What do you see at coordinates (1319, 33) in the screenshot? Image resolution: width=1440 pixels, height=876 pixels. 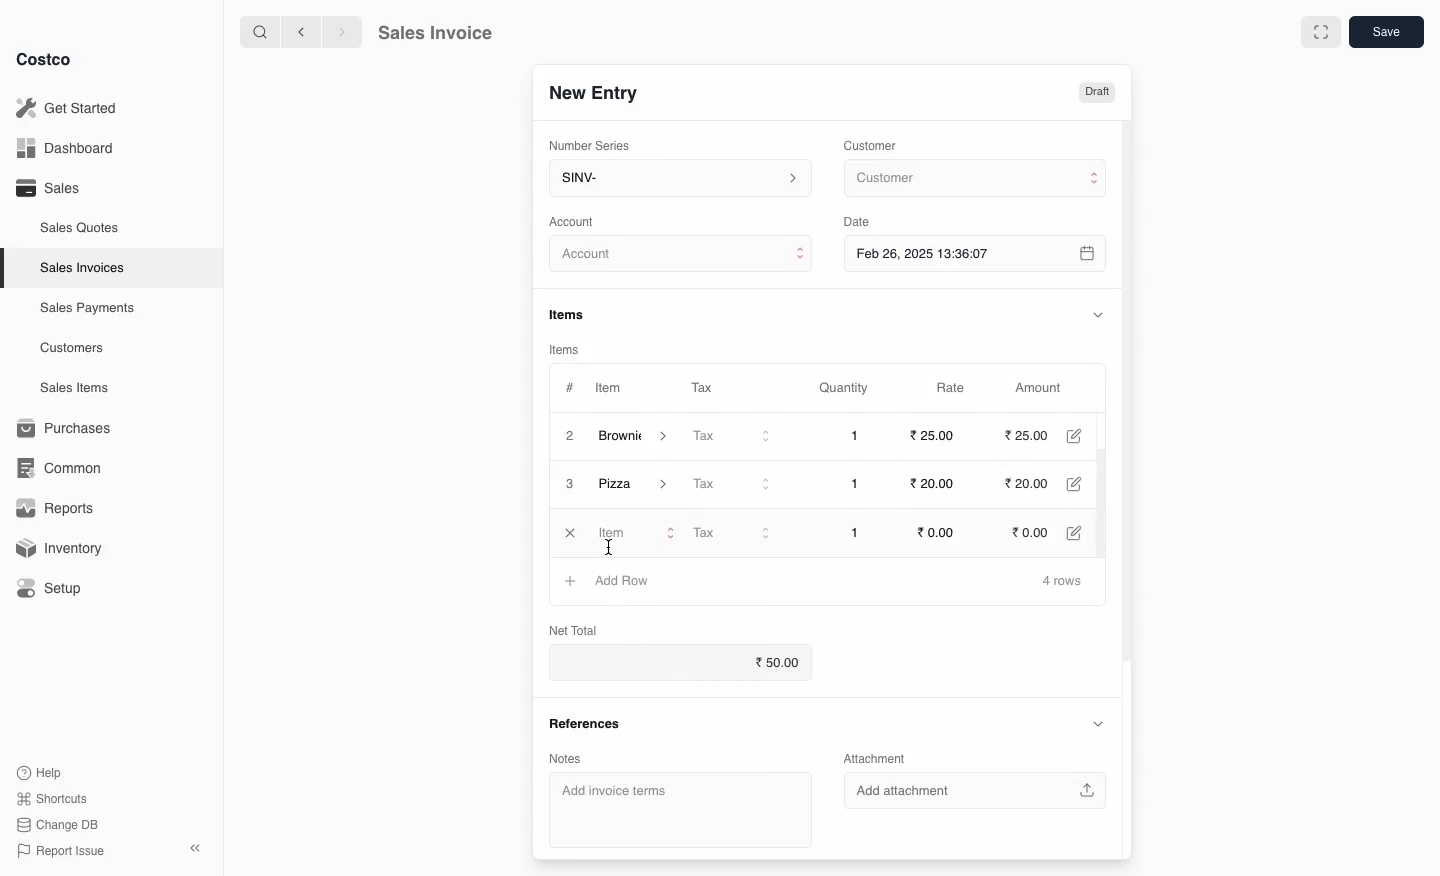 I see `Full width toggle` at bounding box center [1319, 33].